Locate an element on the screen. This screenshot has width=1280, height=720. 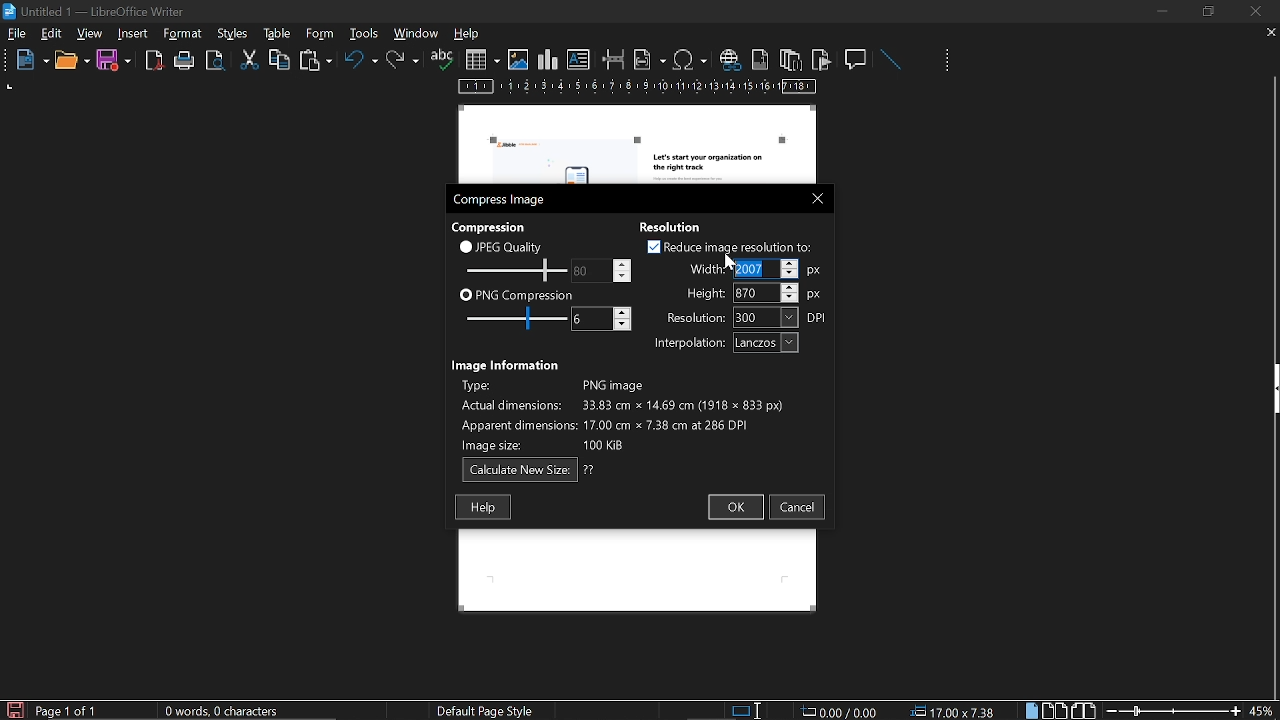
tools is located at coordinates (186, 34).